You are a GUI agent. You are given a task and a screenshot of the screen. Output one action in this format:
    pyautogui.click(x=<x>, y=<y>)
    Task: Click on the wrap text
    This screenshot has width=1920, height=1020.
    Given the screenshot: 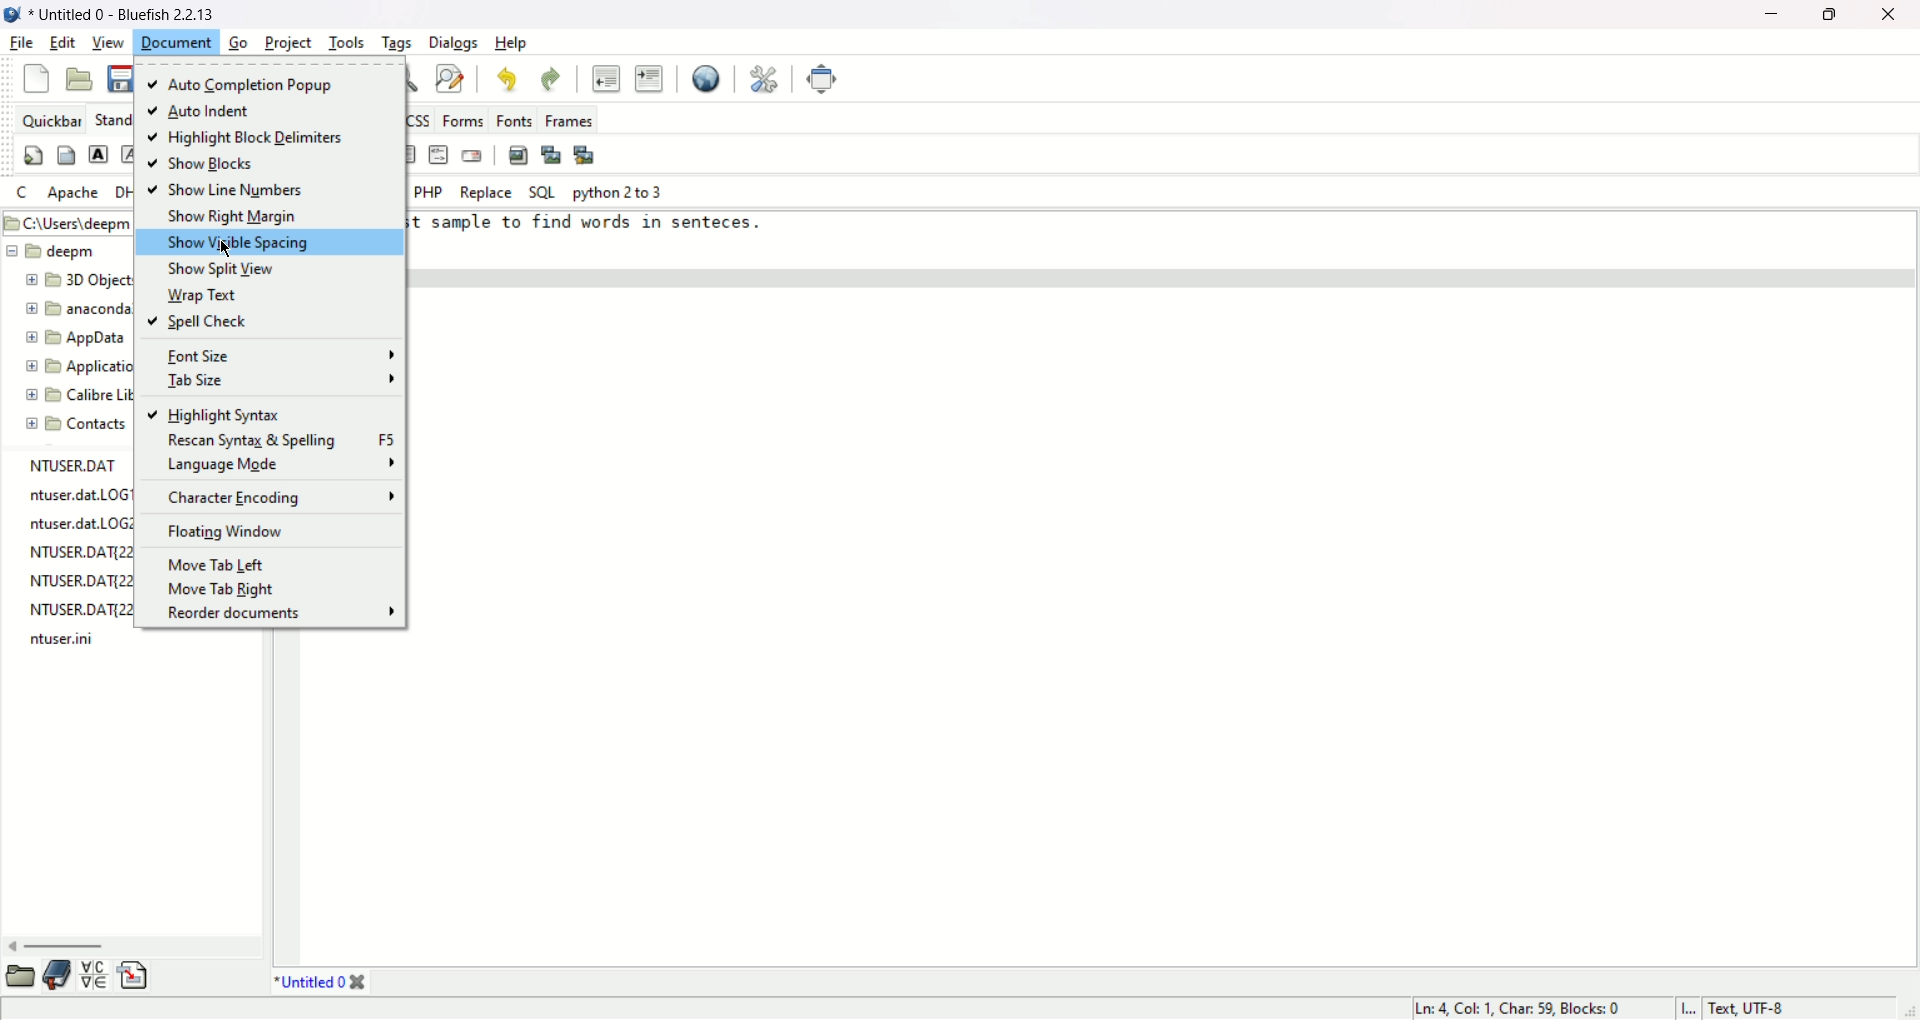 What is the action you would take?
    pyautogui.click(x=231, y=294)
    